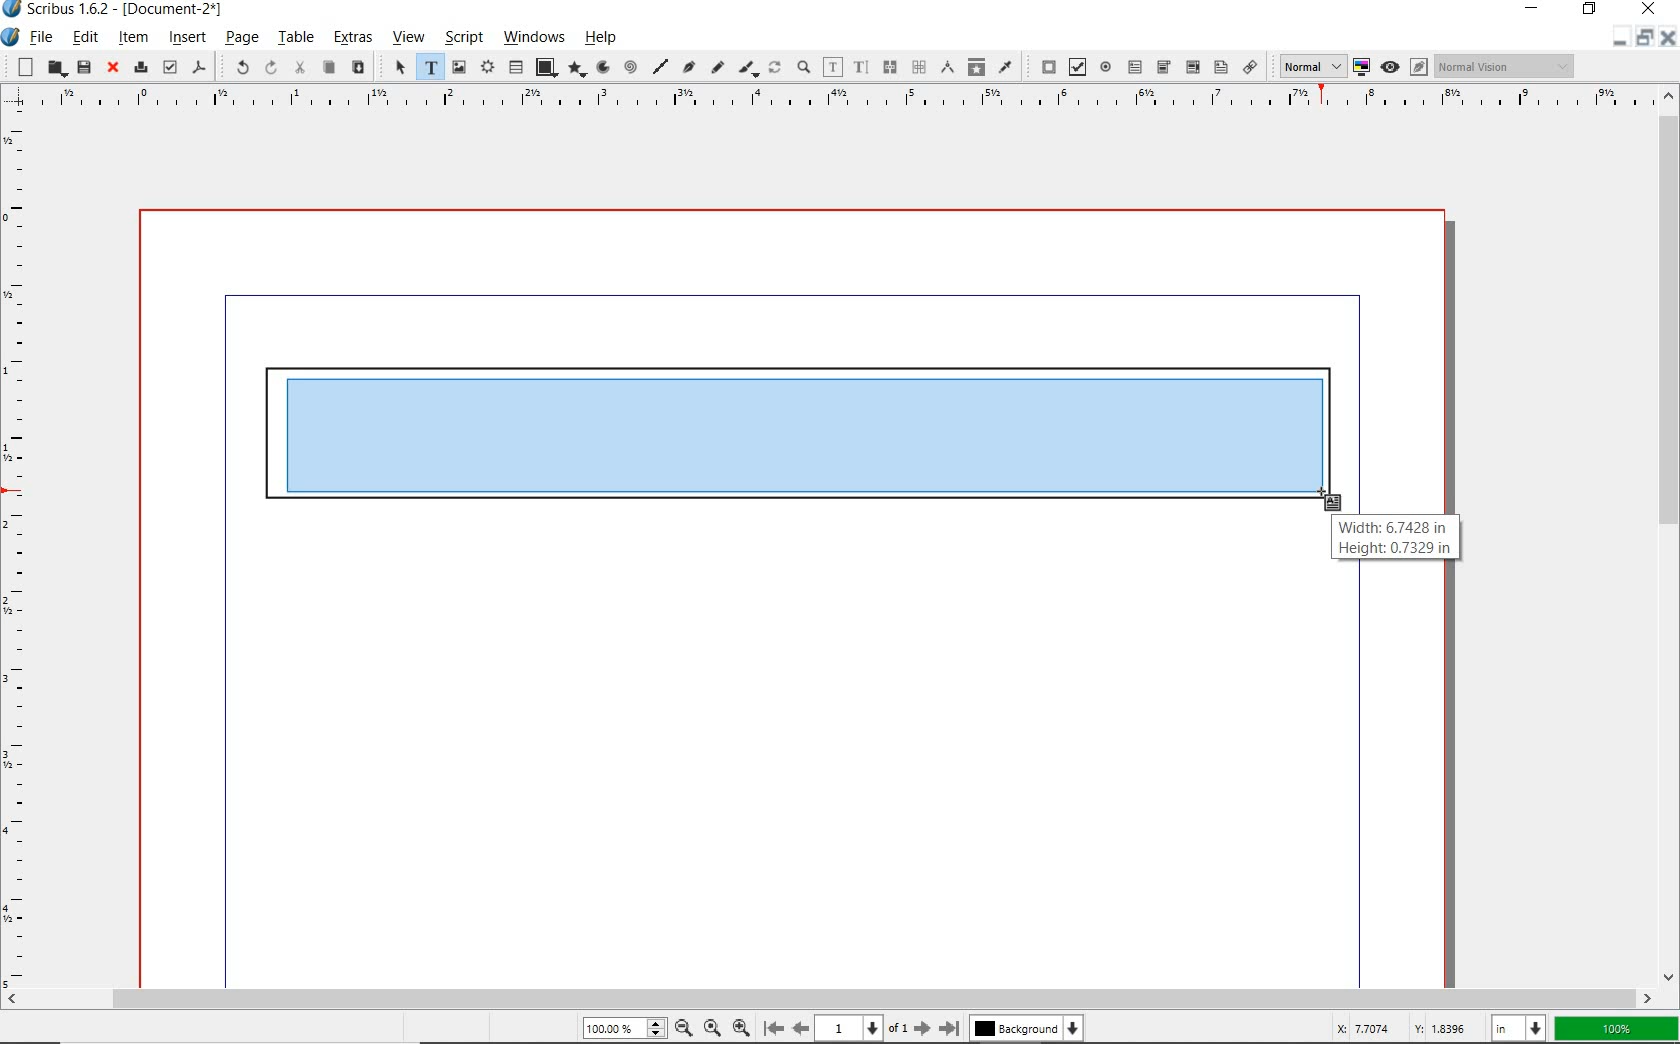 The height and width of the screenshot is (1044, 1680). What do you see at coordinates (714, 1028) in the screenshot?
I see `zoom to` at bounding box center [714, 1028].